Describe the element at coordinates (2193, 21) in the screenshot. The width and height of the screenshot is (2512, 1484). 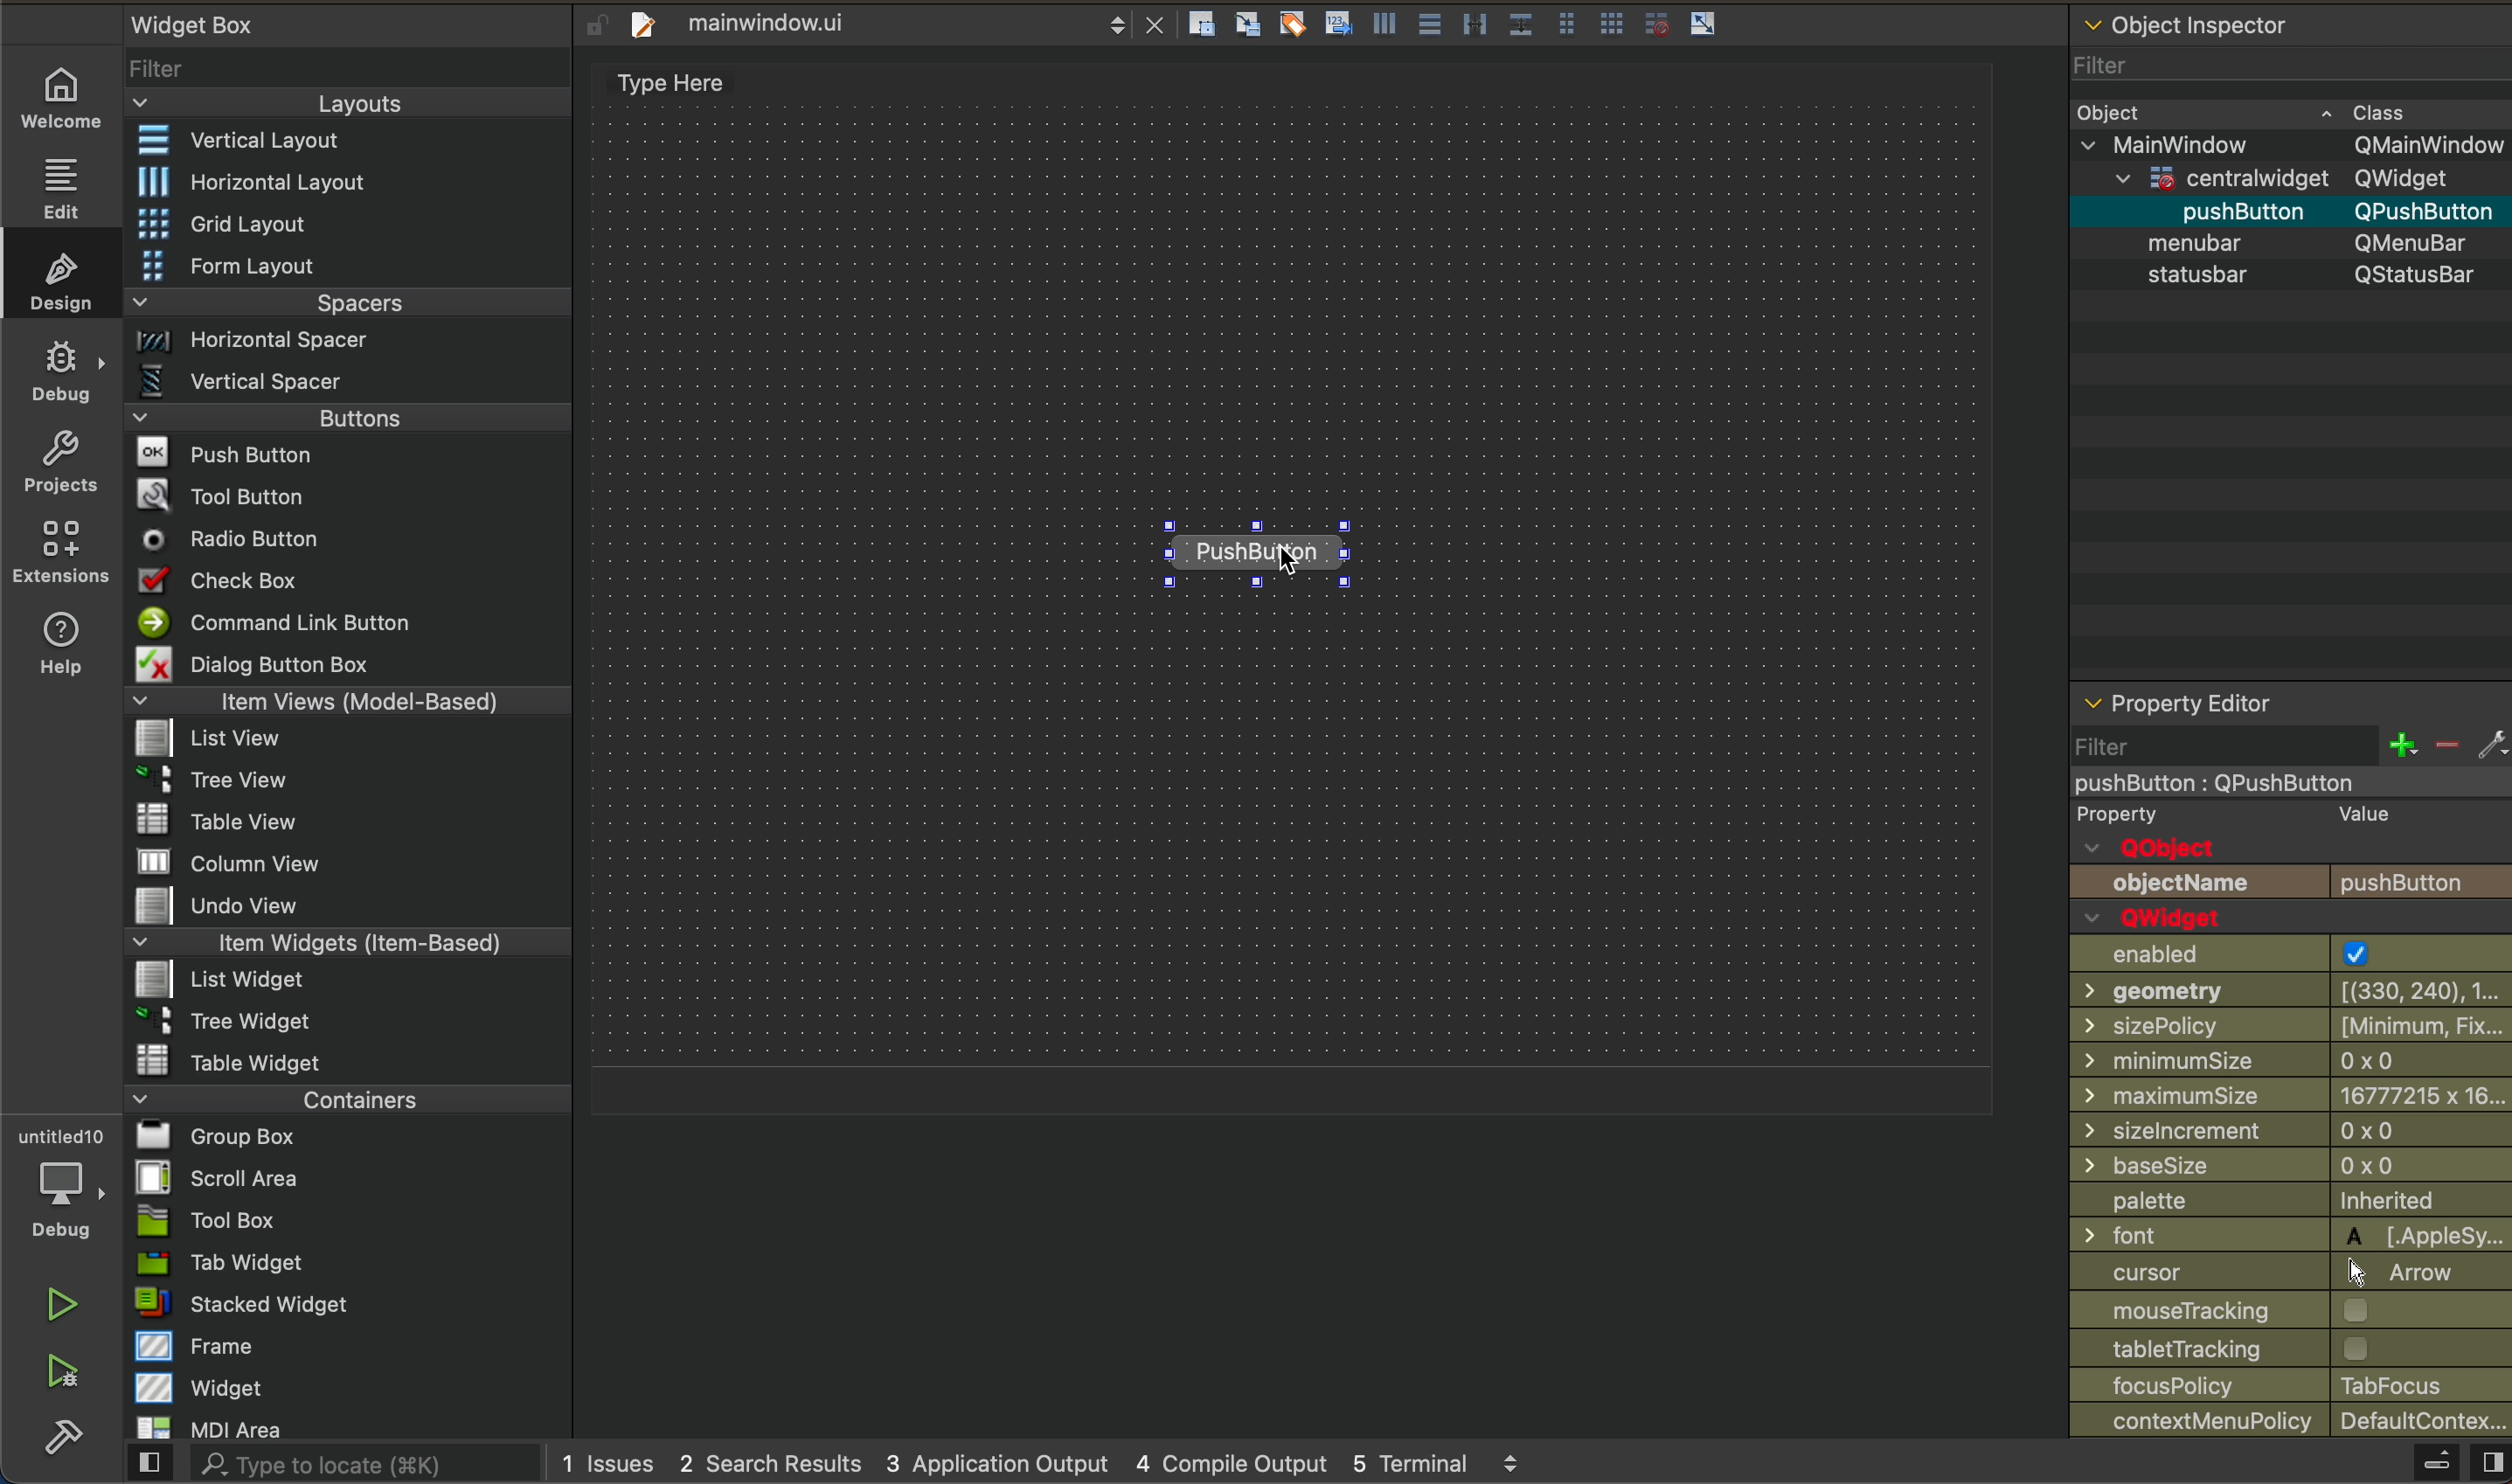
I see `Object Inspector` at that location.